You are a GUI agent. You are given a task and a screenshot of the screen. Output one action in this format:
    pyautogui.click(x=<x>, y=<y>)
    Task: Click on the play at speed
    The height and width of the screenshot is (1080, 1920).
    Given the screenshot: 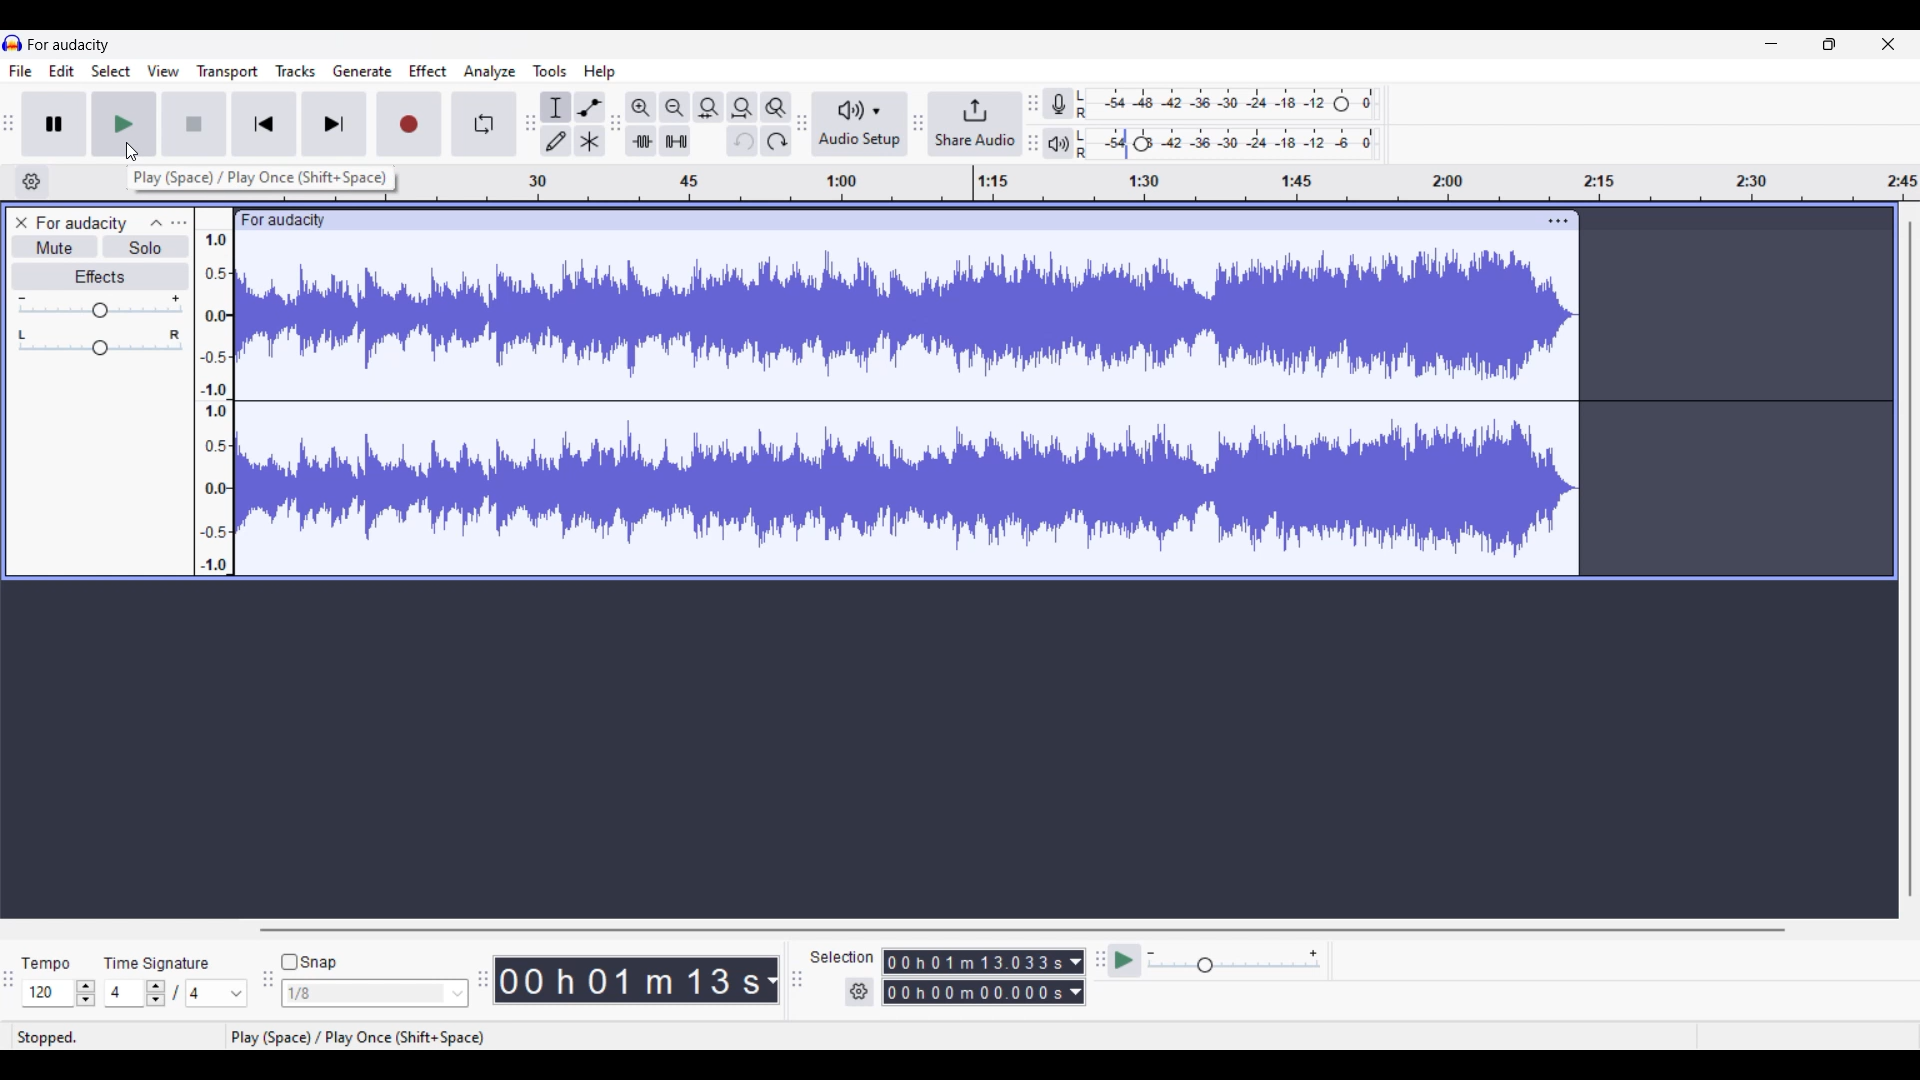 What is the action you would take?
    pyautogui.click(x=1122, y=961)
    